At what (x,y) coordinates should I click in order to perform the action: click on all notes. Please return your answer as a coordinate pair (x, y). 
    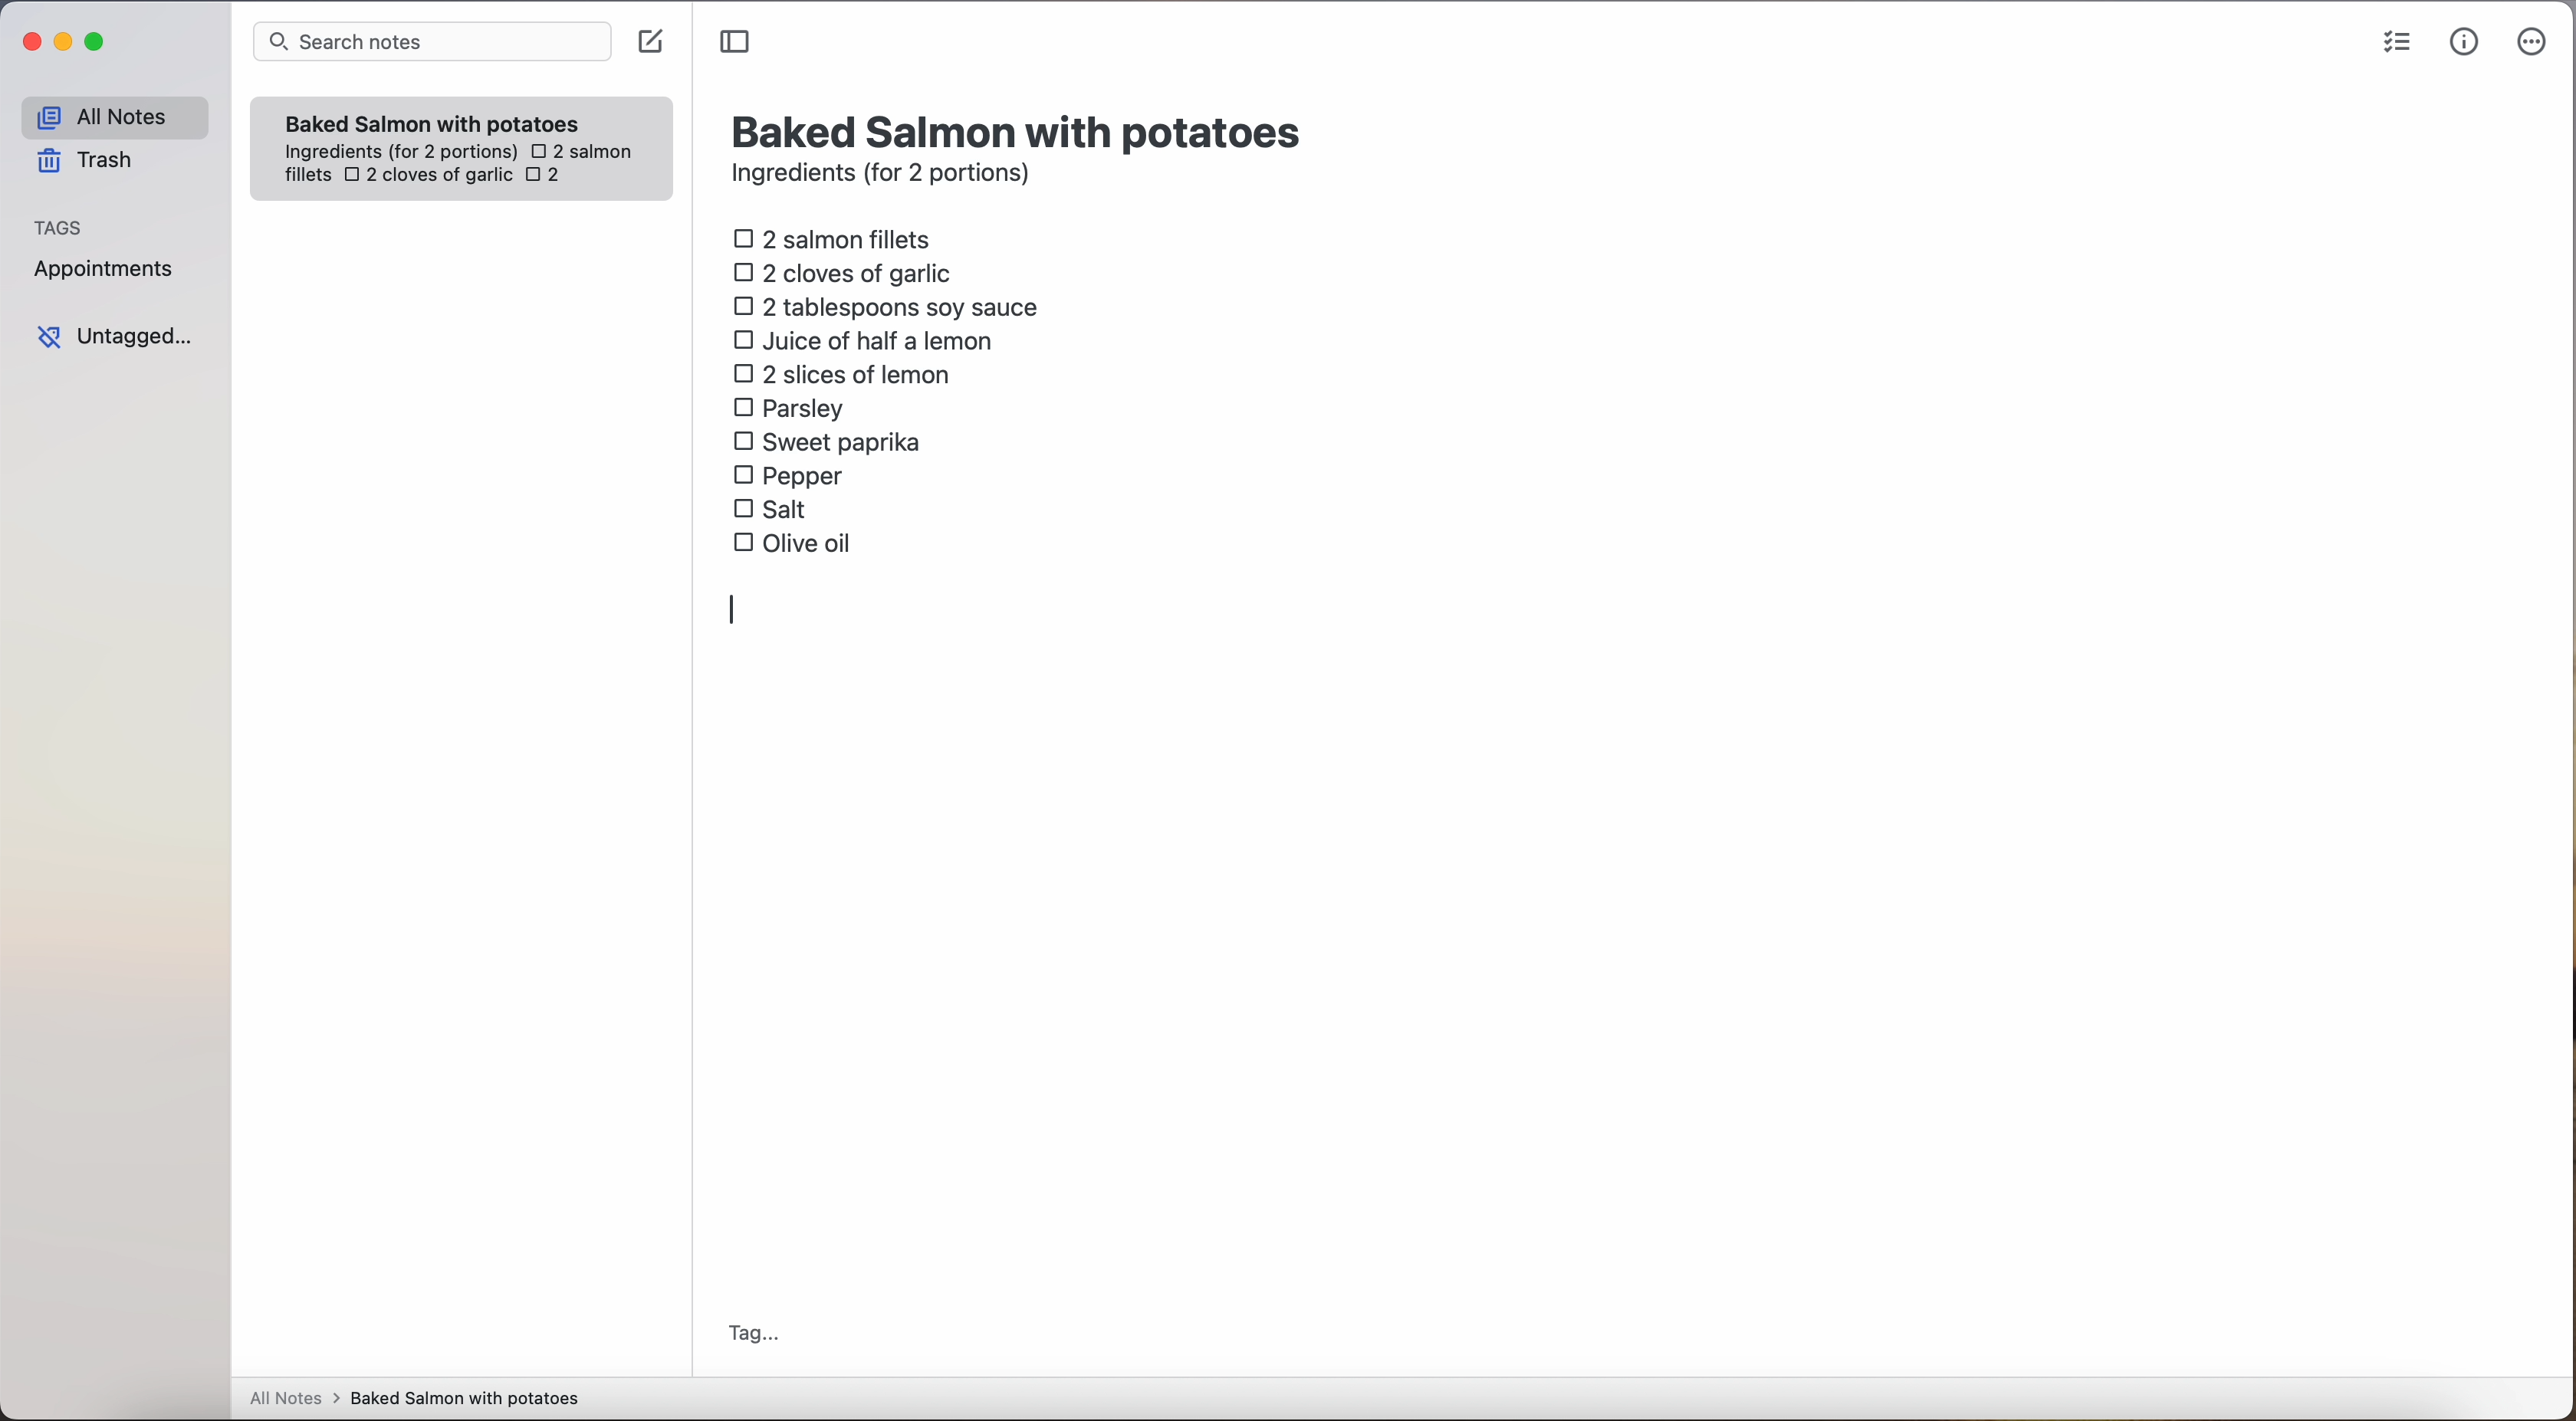
    Looking at the image, I should click on (114, 116).